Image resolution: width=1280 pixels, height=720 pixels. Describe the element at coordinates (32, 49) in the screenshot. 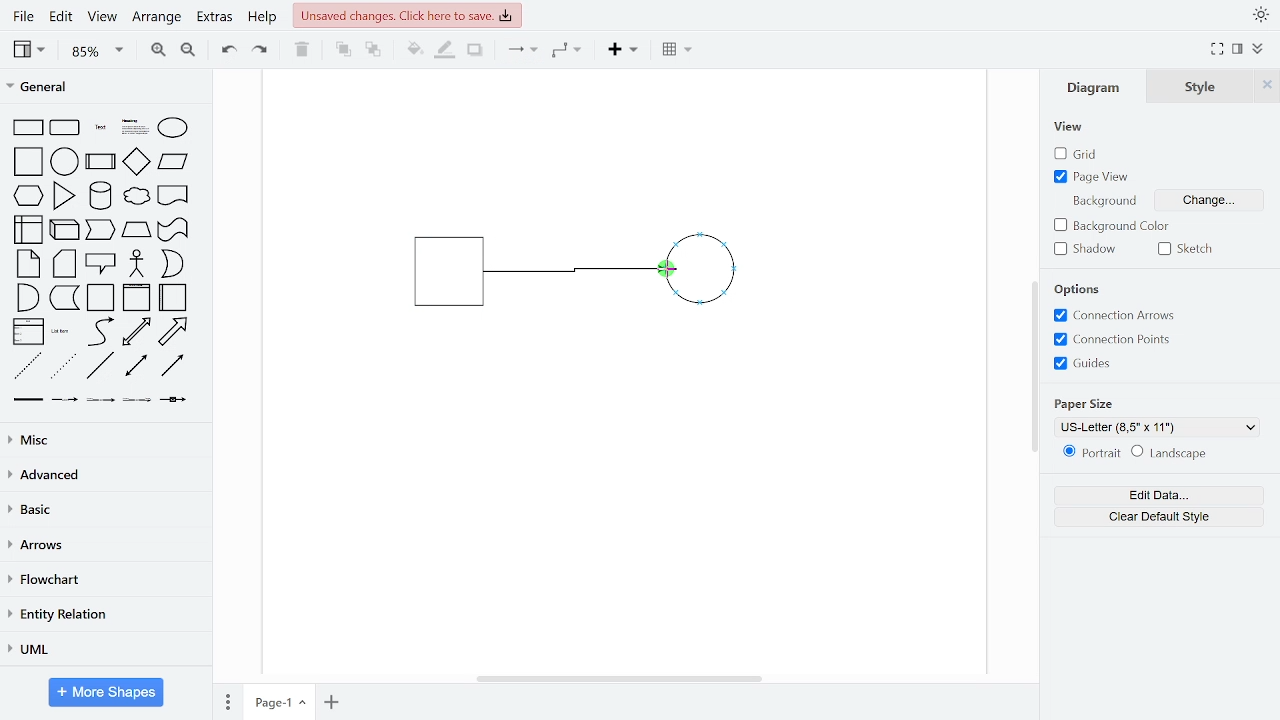

I see `view` at that location.